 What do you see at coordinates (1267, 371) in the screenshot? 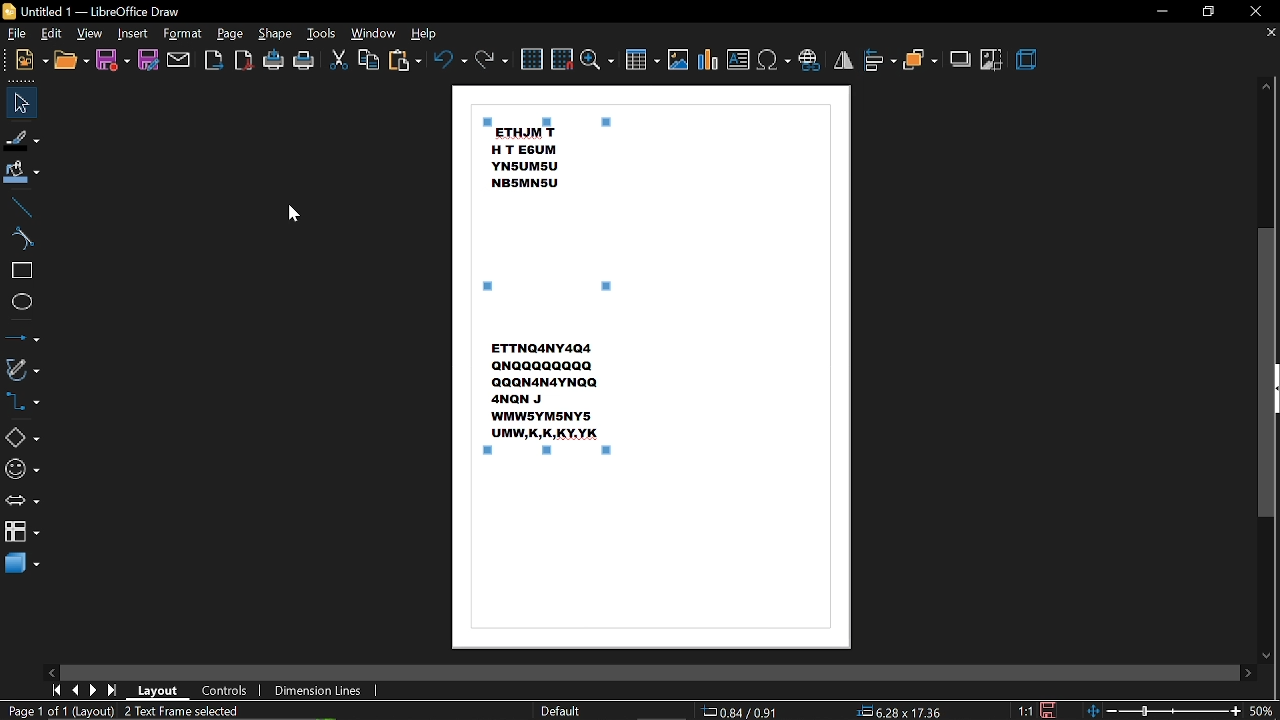
I see `vertical scrollbar` at bounding box center [1267, 371].